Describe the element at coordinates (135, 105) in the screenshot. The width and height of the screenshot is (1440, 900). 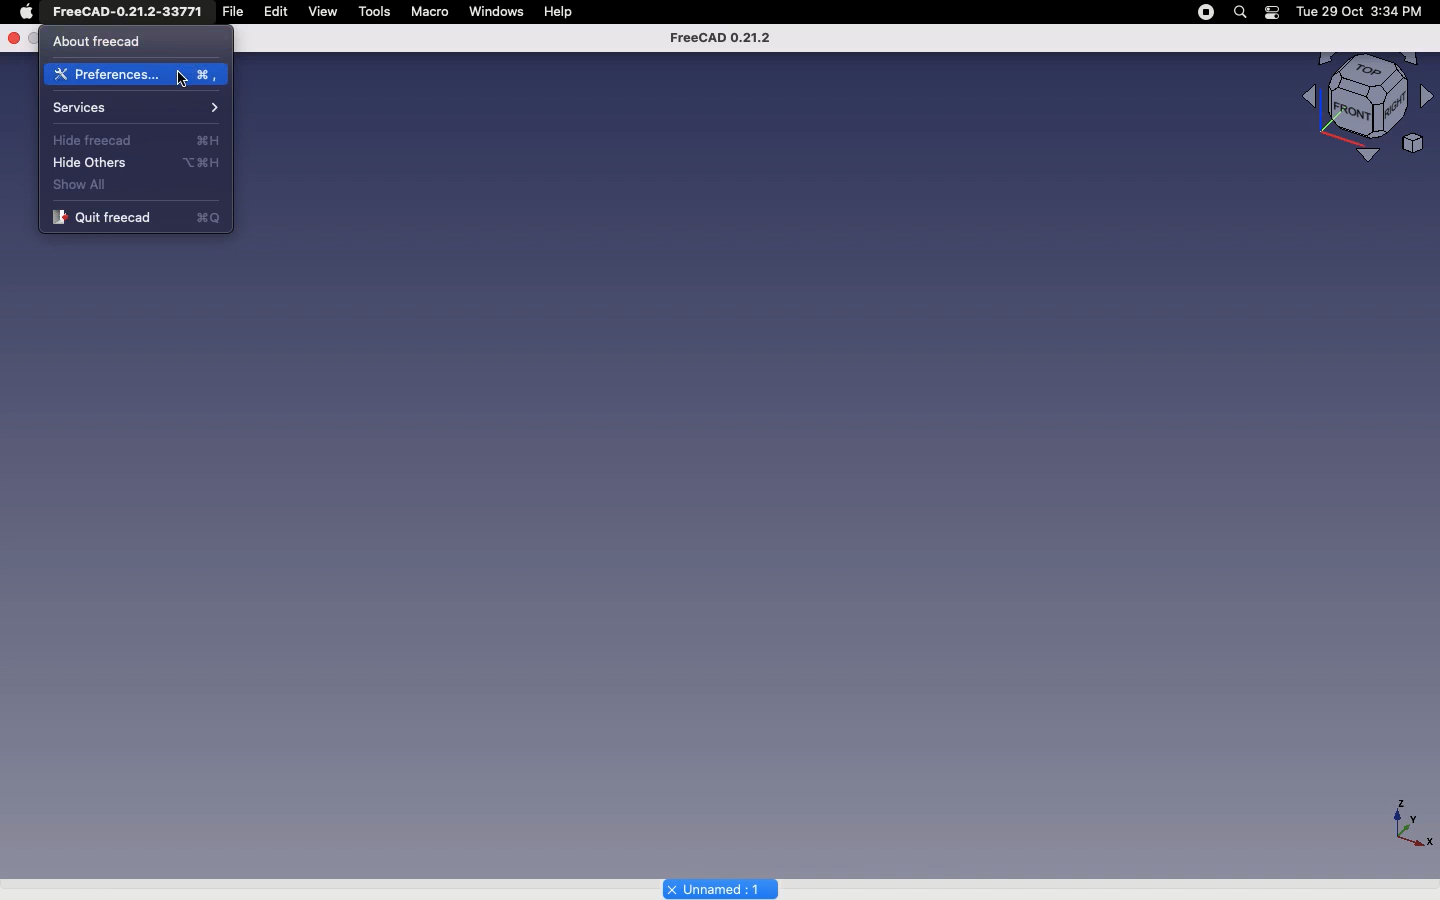
I see `Services` at that location.